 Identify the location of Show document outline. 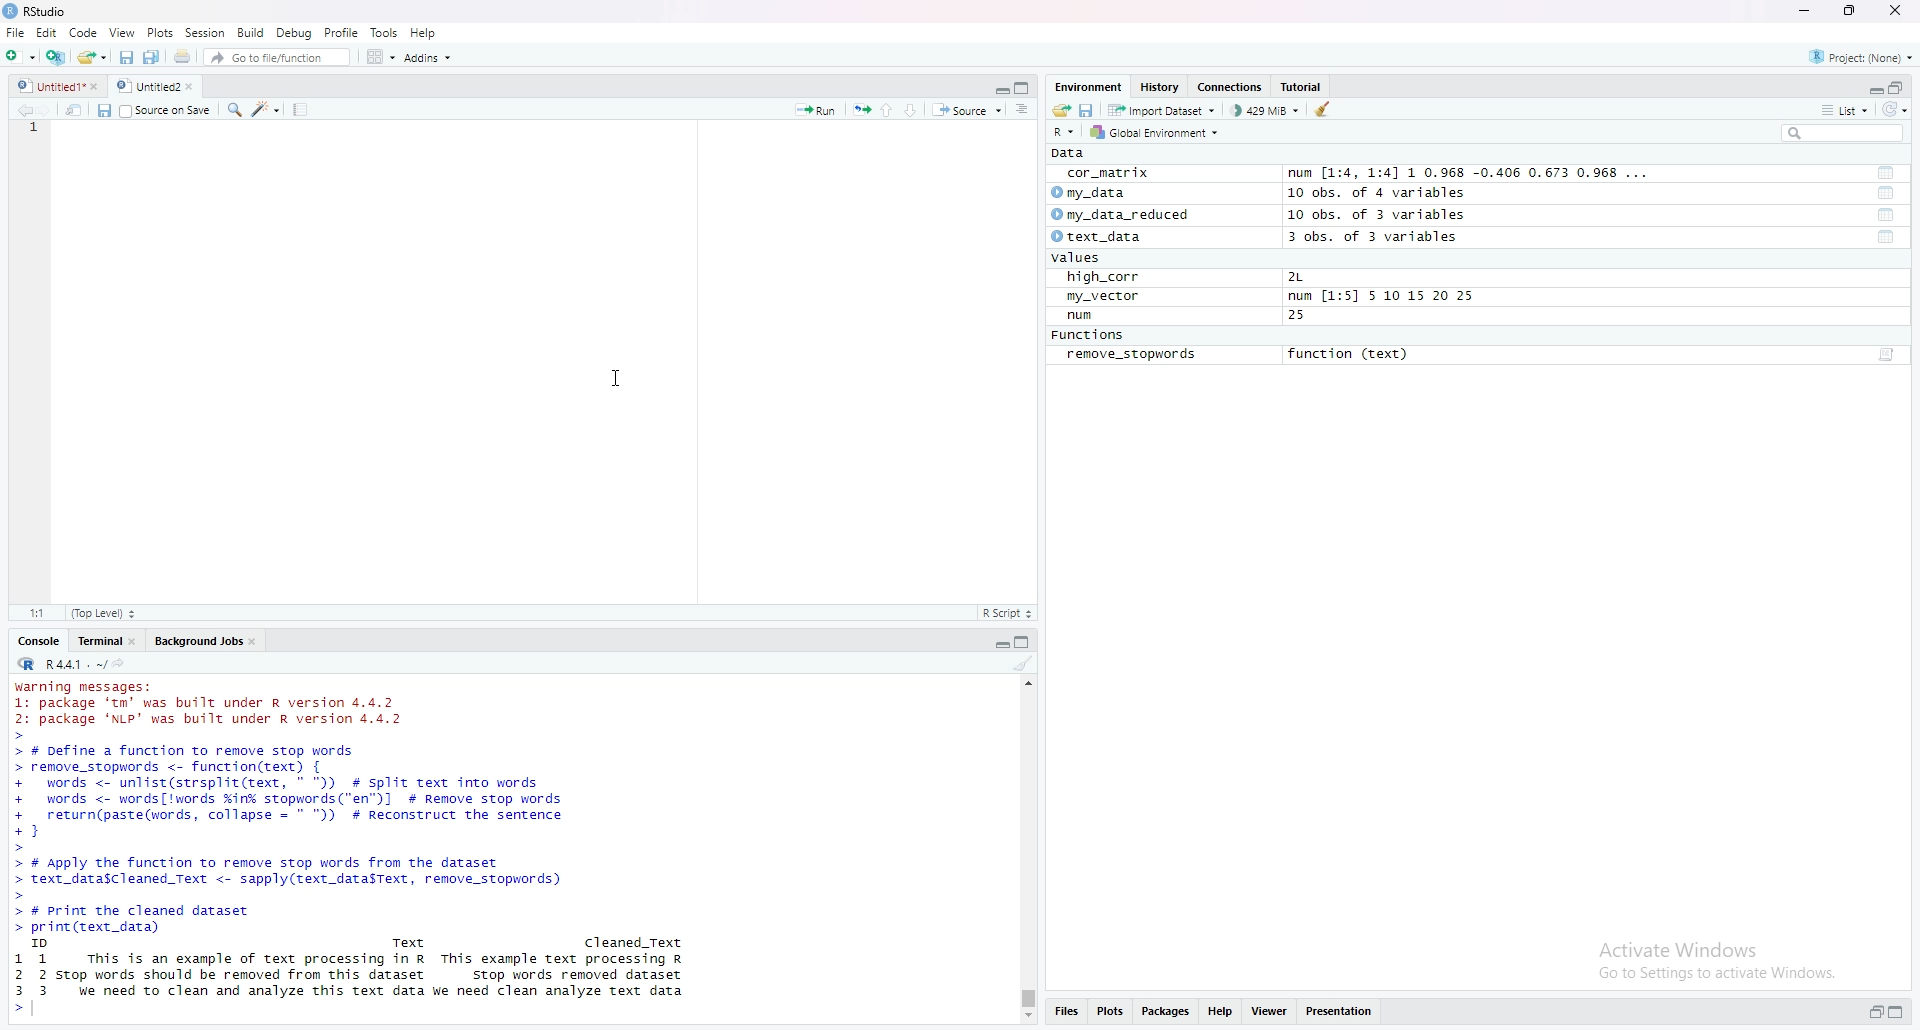
(1021, 108).